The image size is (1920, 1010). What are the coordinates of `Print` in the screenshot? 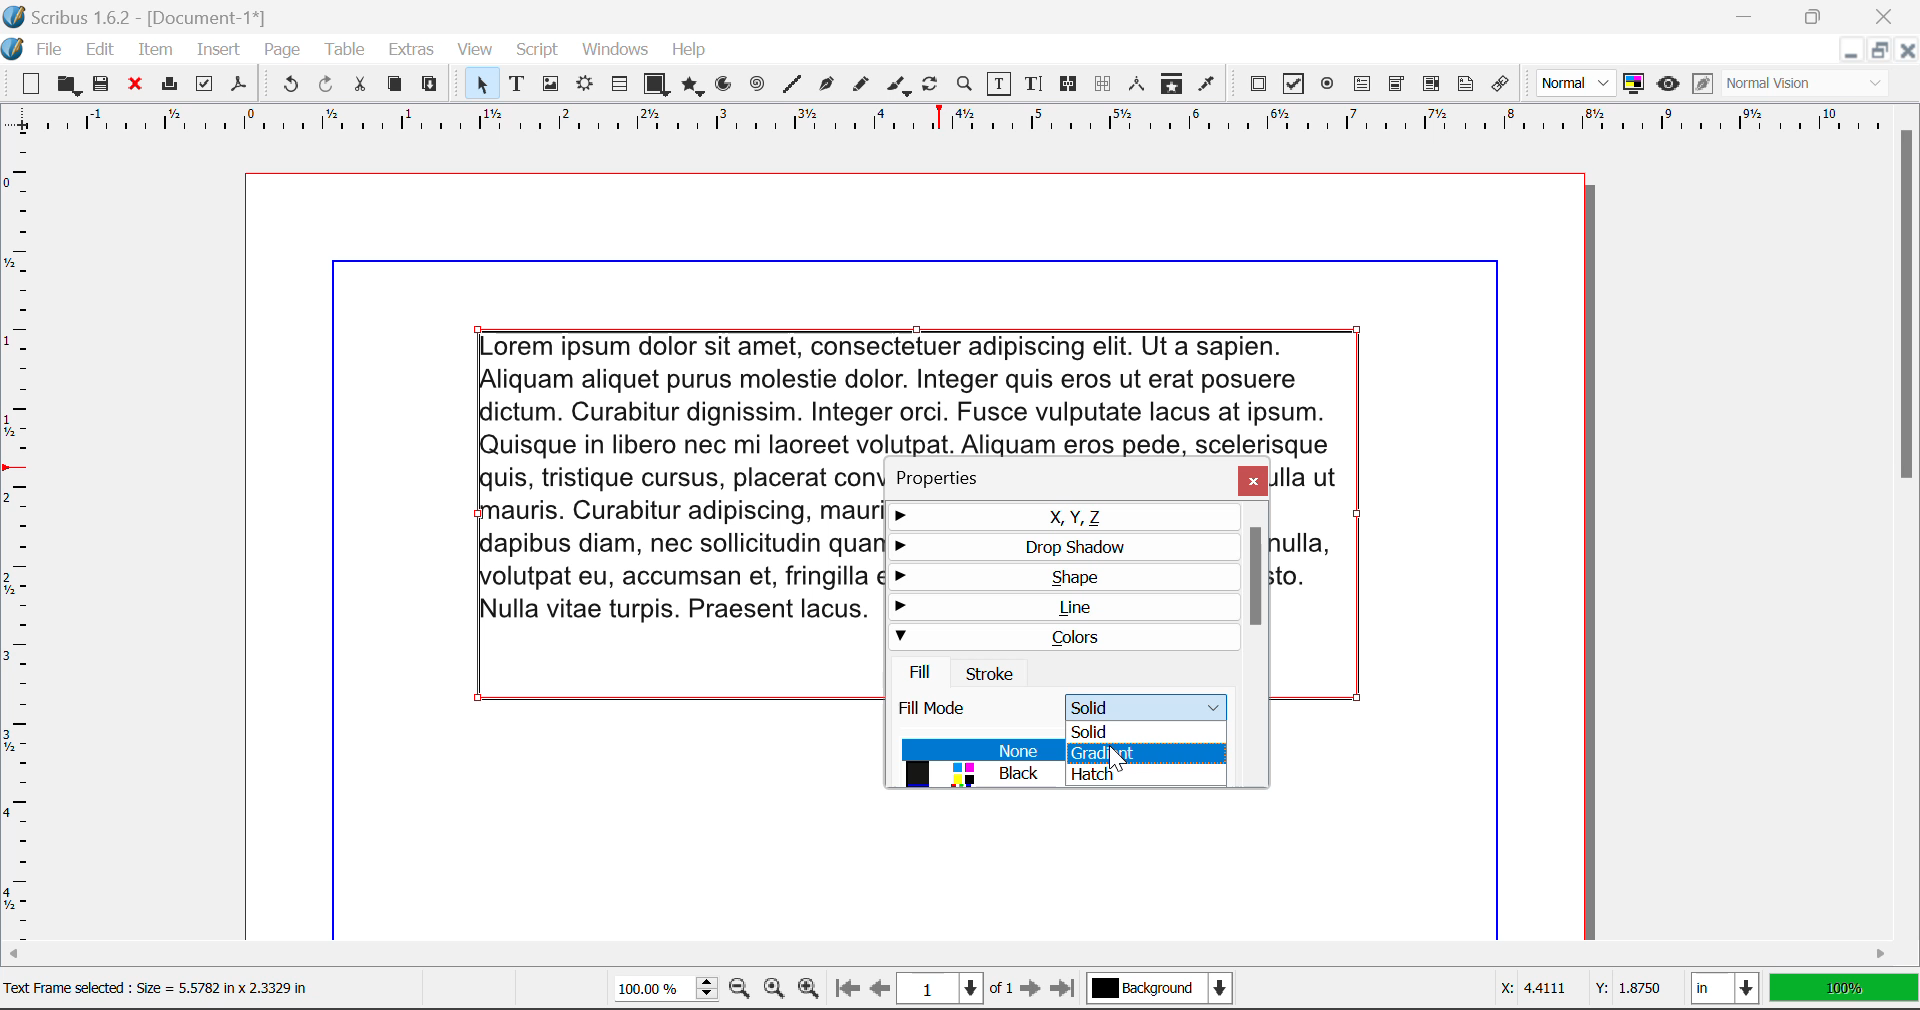 It's located at (168, 84).